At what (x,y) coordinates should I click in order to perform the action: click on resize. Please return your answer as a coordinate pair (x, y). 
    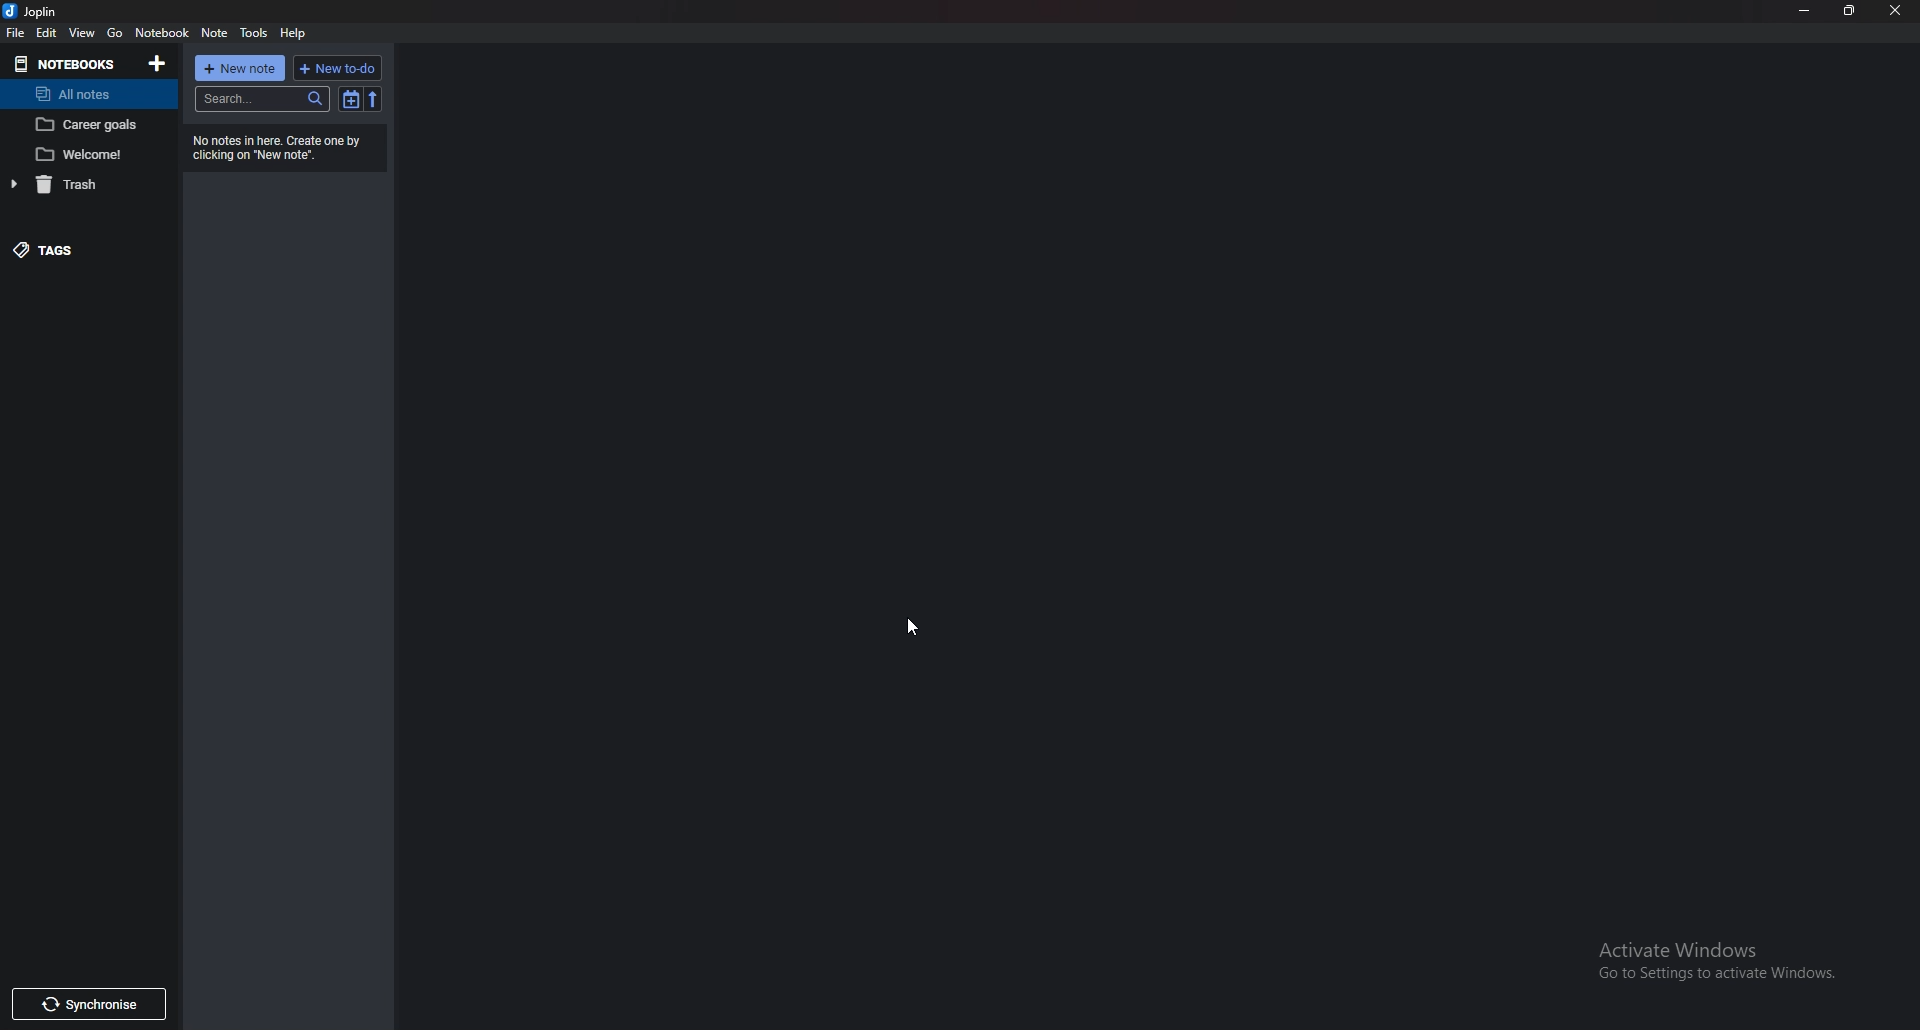
    Looking at the image, I should click on (1852, 11).